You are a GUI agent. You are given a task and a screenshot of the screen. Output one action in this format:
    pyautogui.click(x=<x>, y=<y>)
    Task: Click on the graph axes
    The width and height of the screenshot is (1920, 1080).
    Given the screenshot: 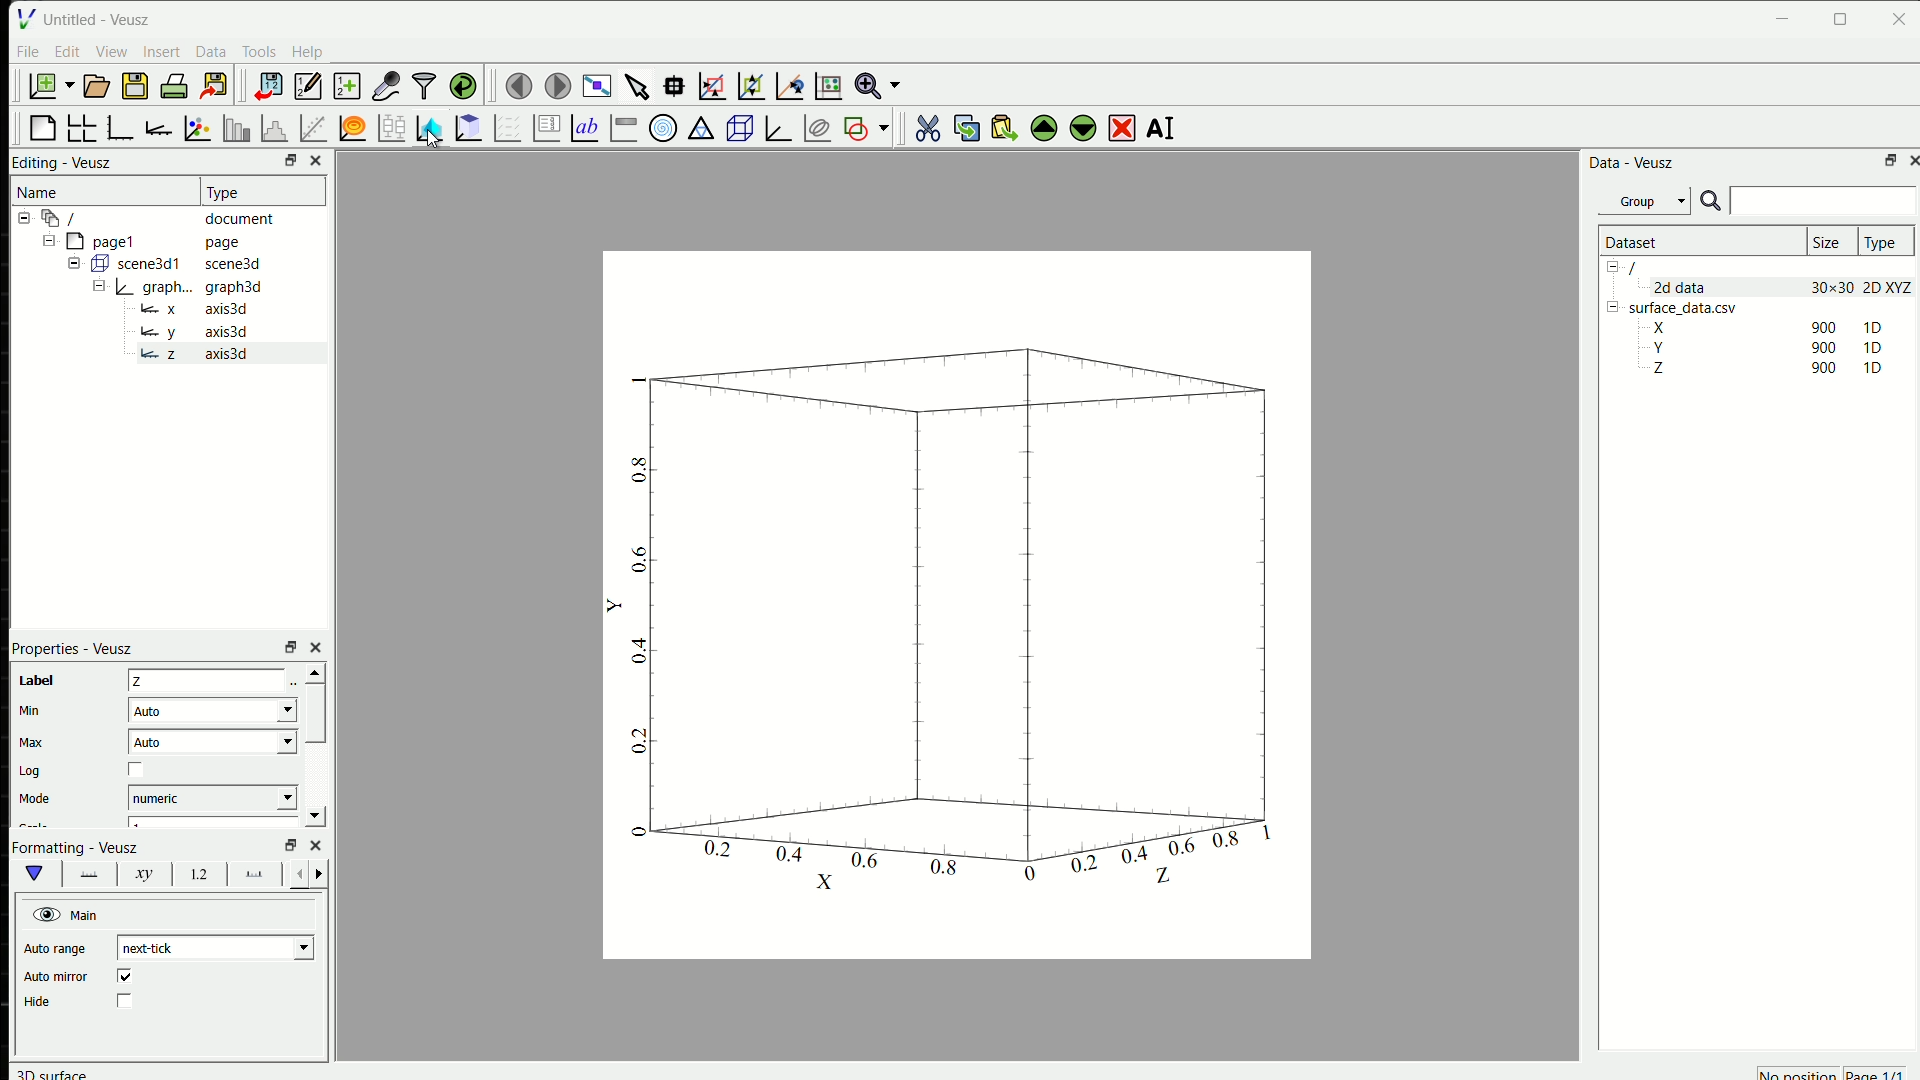 What is the action you would take?
    pyautogui.click(x=254, y=874)
    